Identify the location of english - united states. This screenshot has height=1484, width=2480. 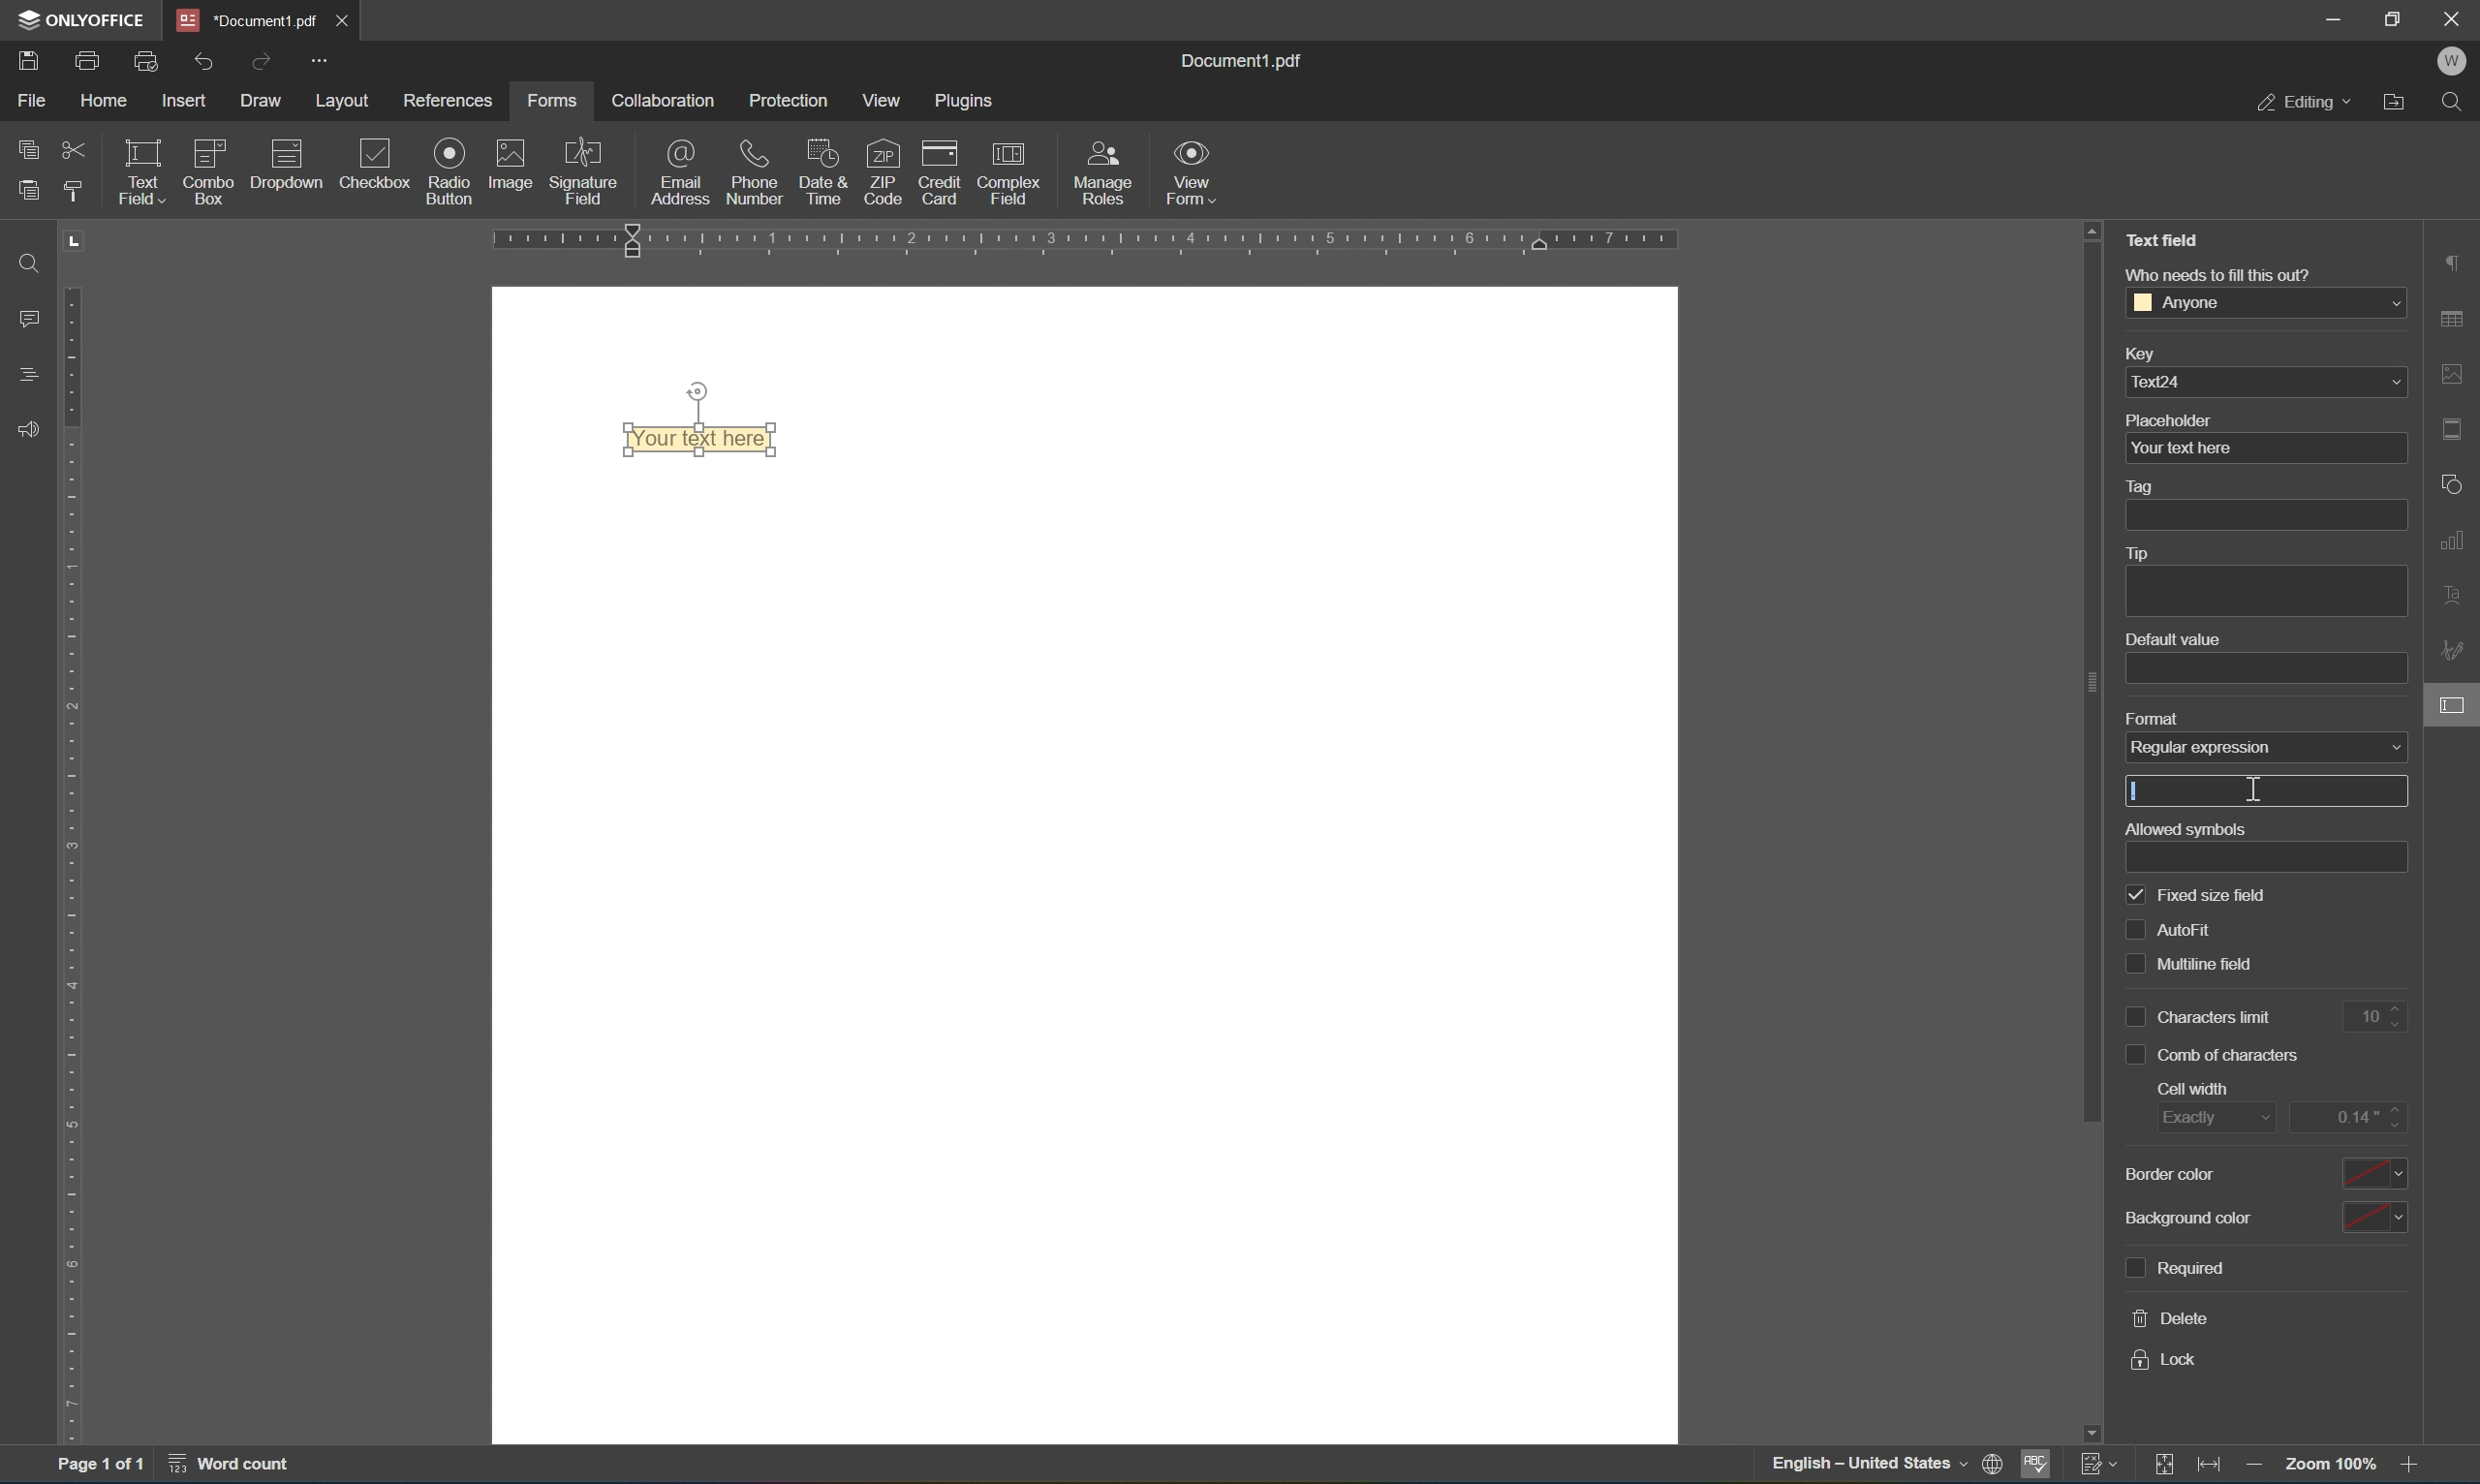
(1873, 1466).